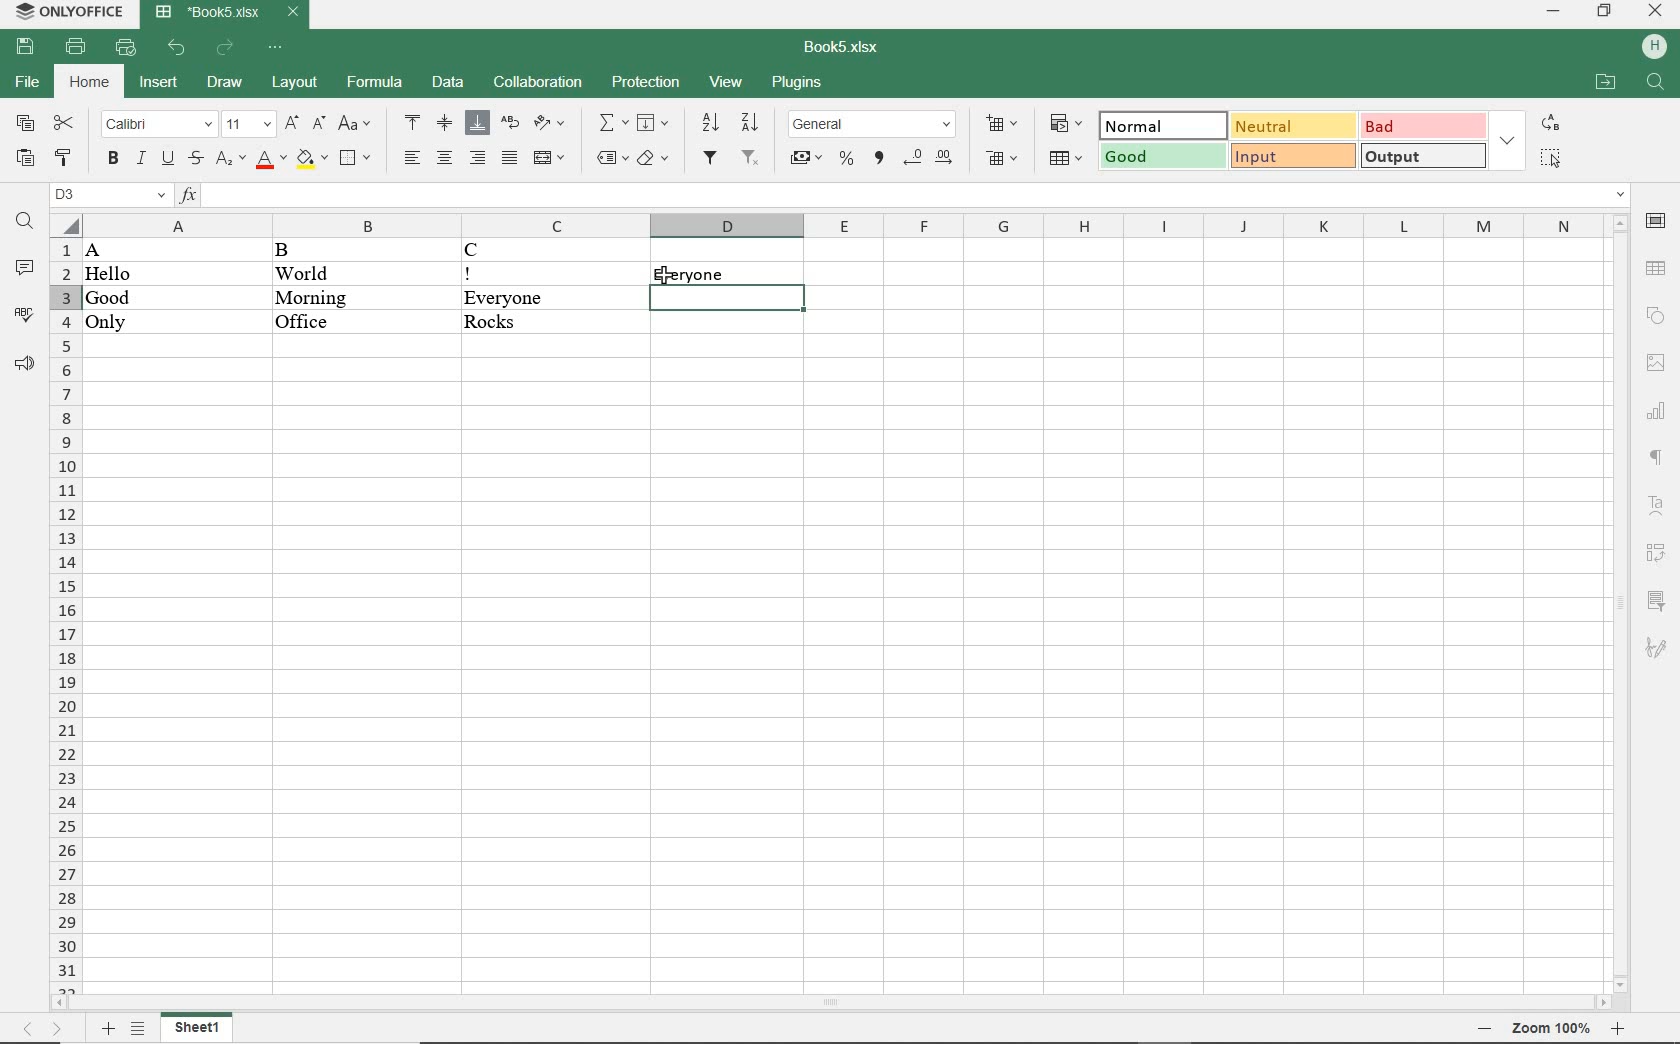 The height and width of the screenshot is (1044, 1680). Describe the element at coordinates (654, 124) in the screenshot. I see `fill` at that location.